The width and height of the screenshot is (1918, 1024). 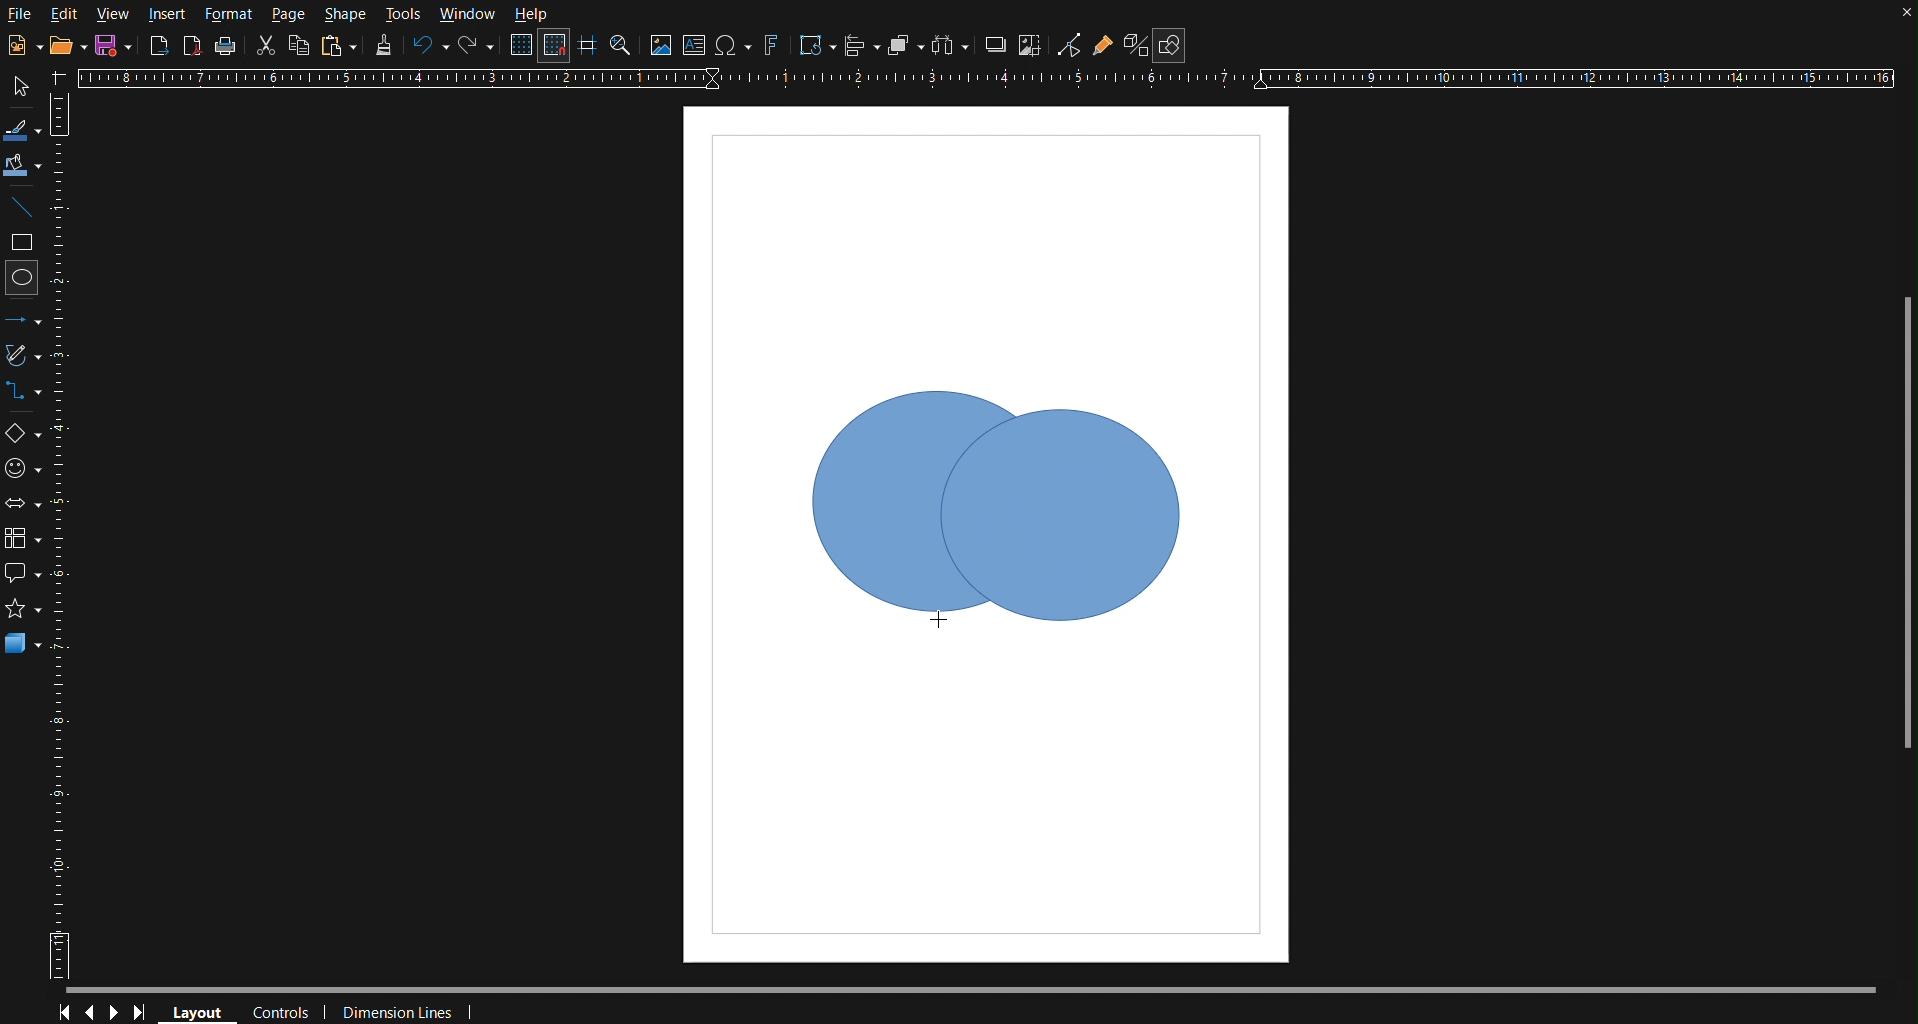 What do you see at coordinates (816, 46) in the screenshot?
I see `Transformation` at bounding box center [816, 46].